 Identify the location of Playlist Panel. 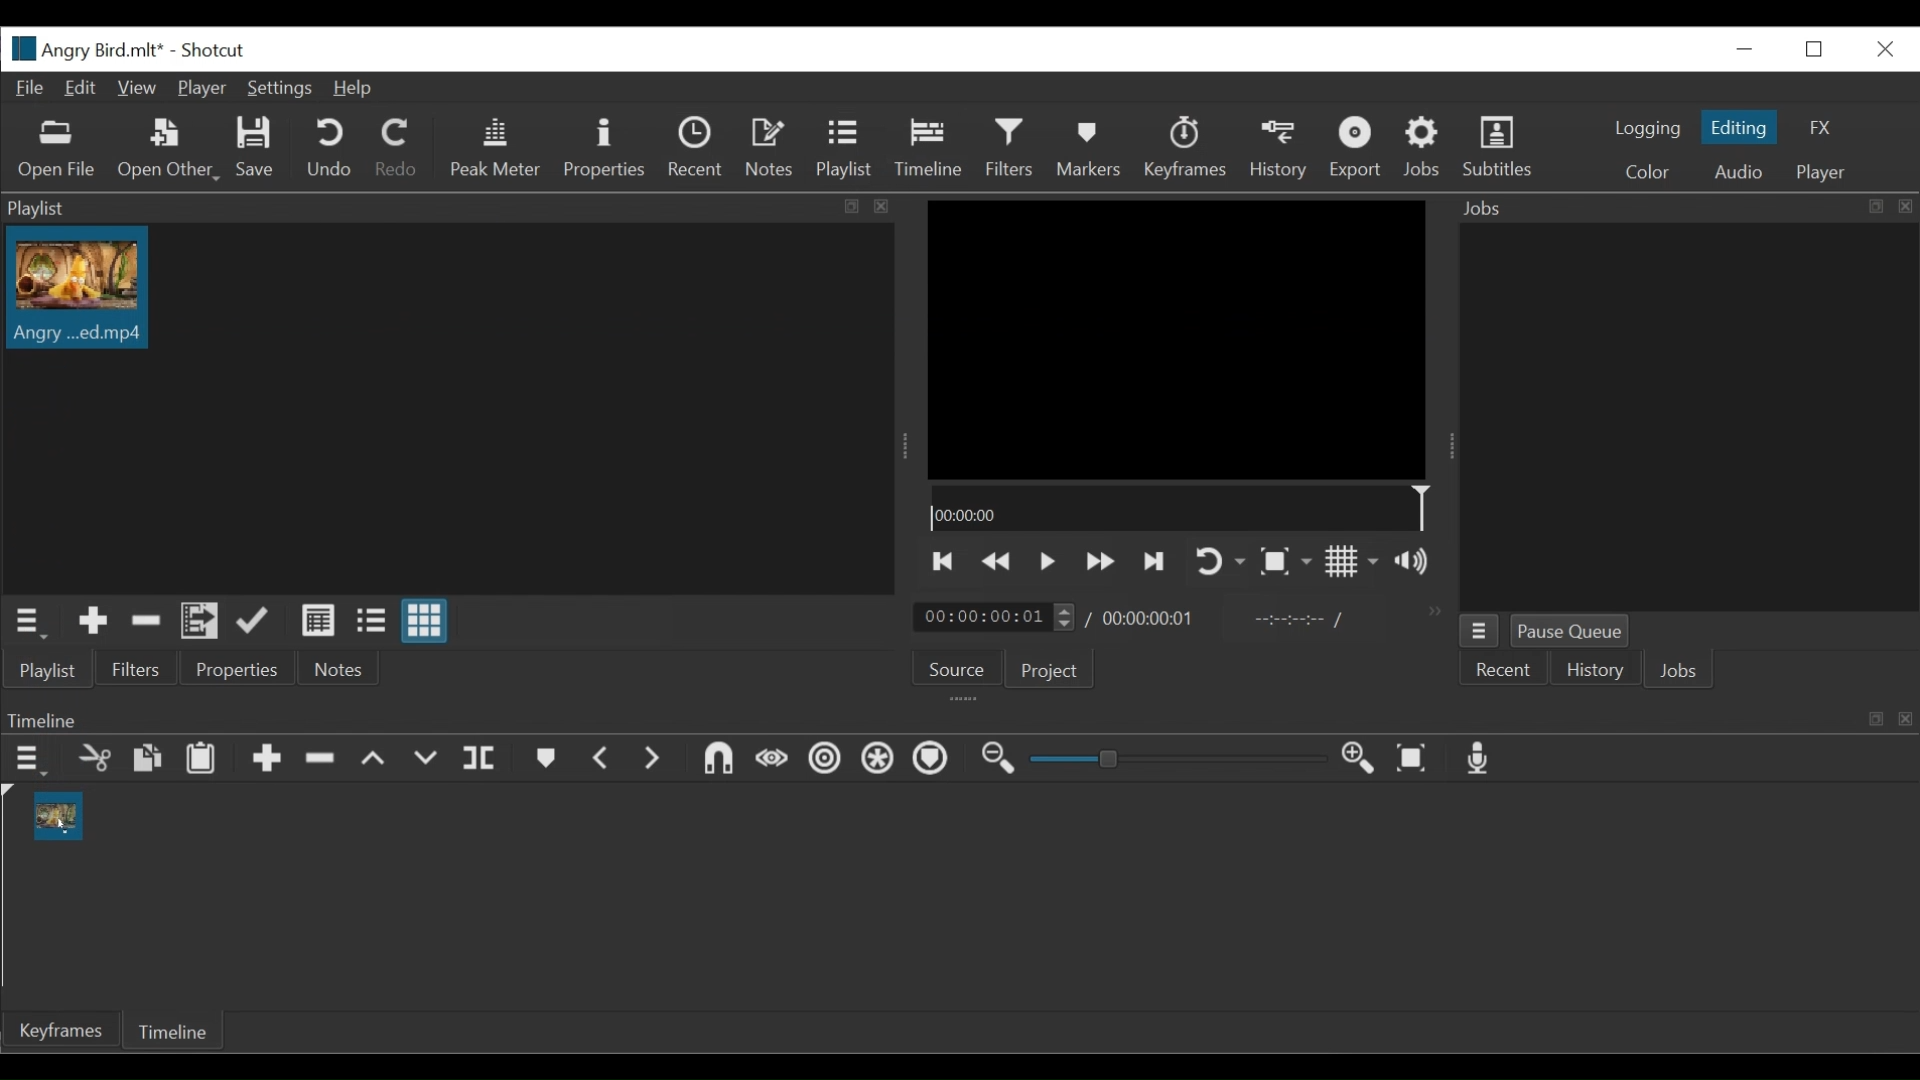
(459, 205).